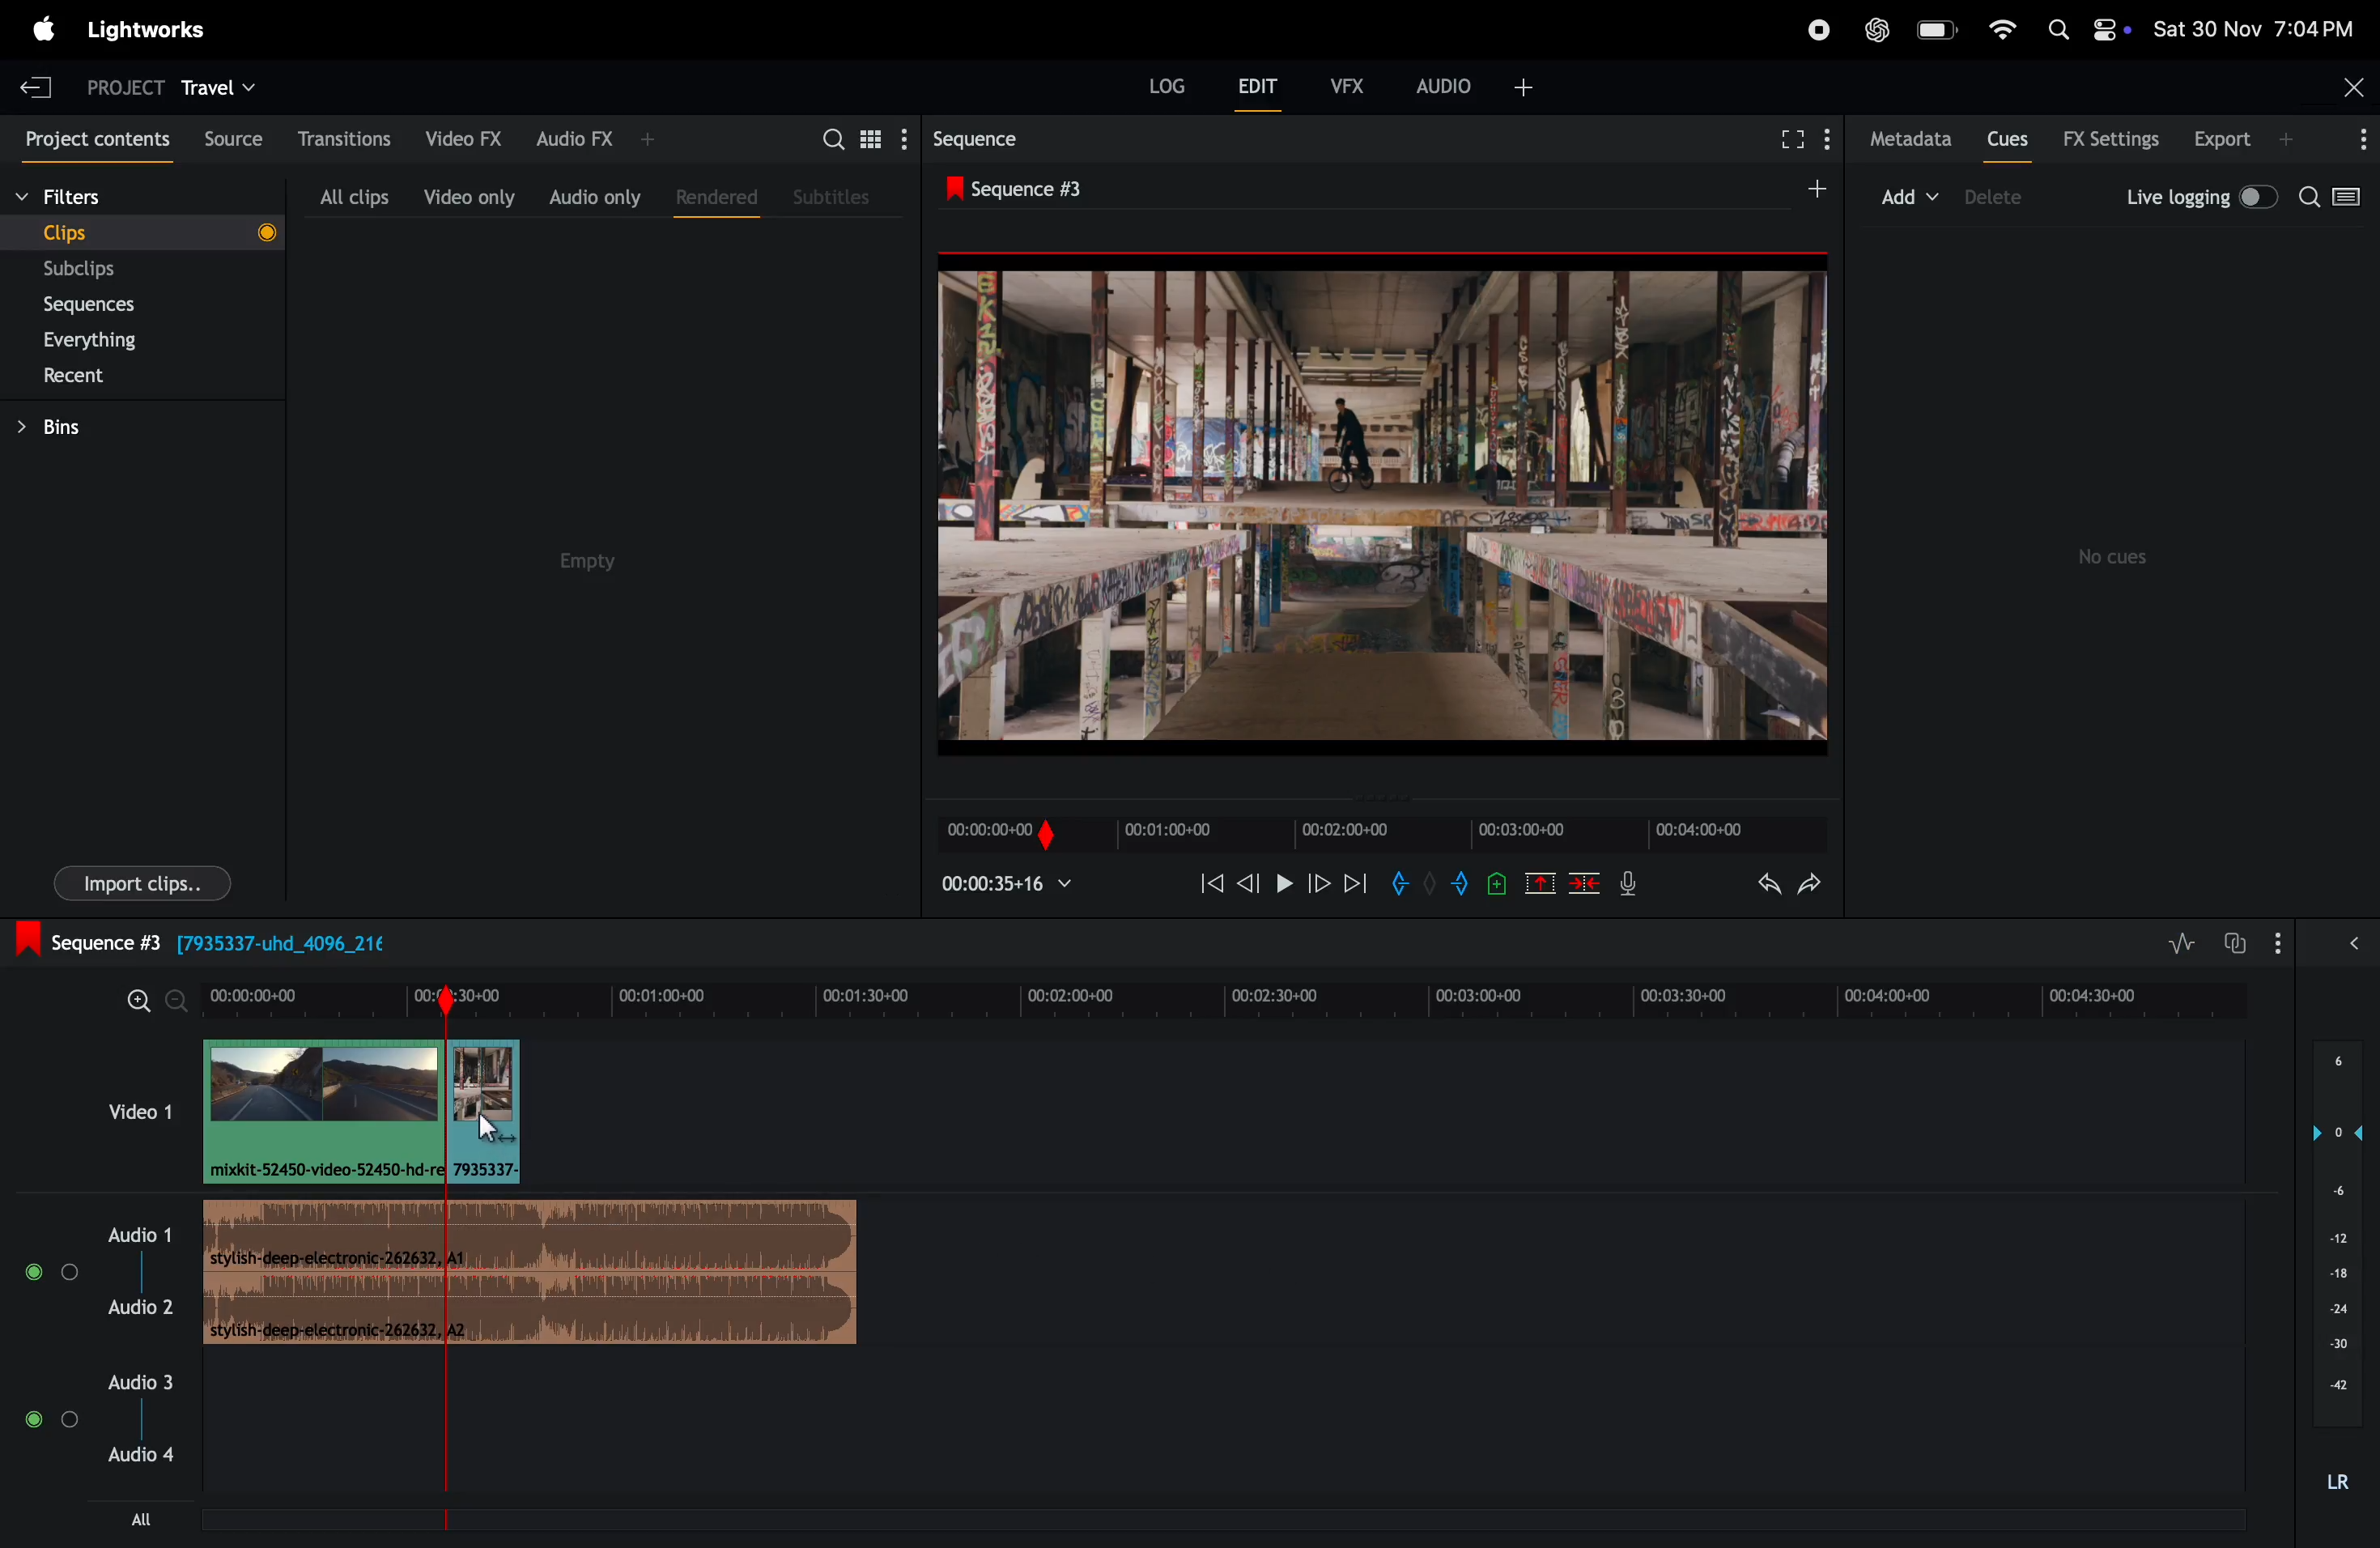 This screenshot has width=2380, height=1548. Describe the element at coordinates (51, 1420) in the screenshot. I see `Audio` at that location.